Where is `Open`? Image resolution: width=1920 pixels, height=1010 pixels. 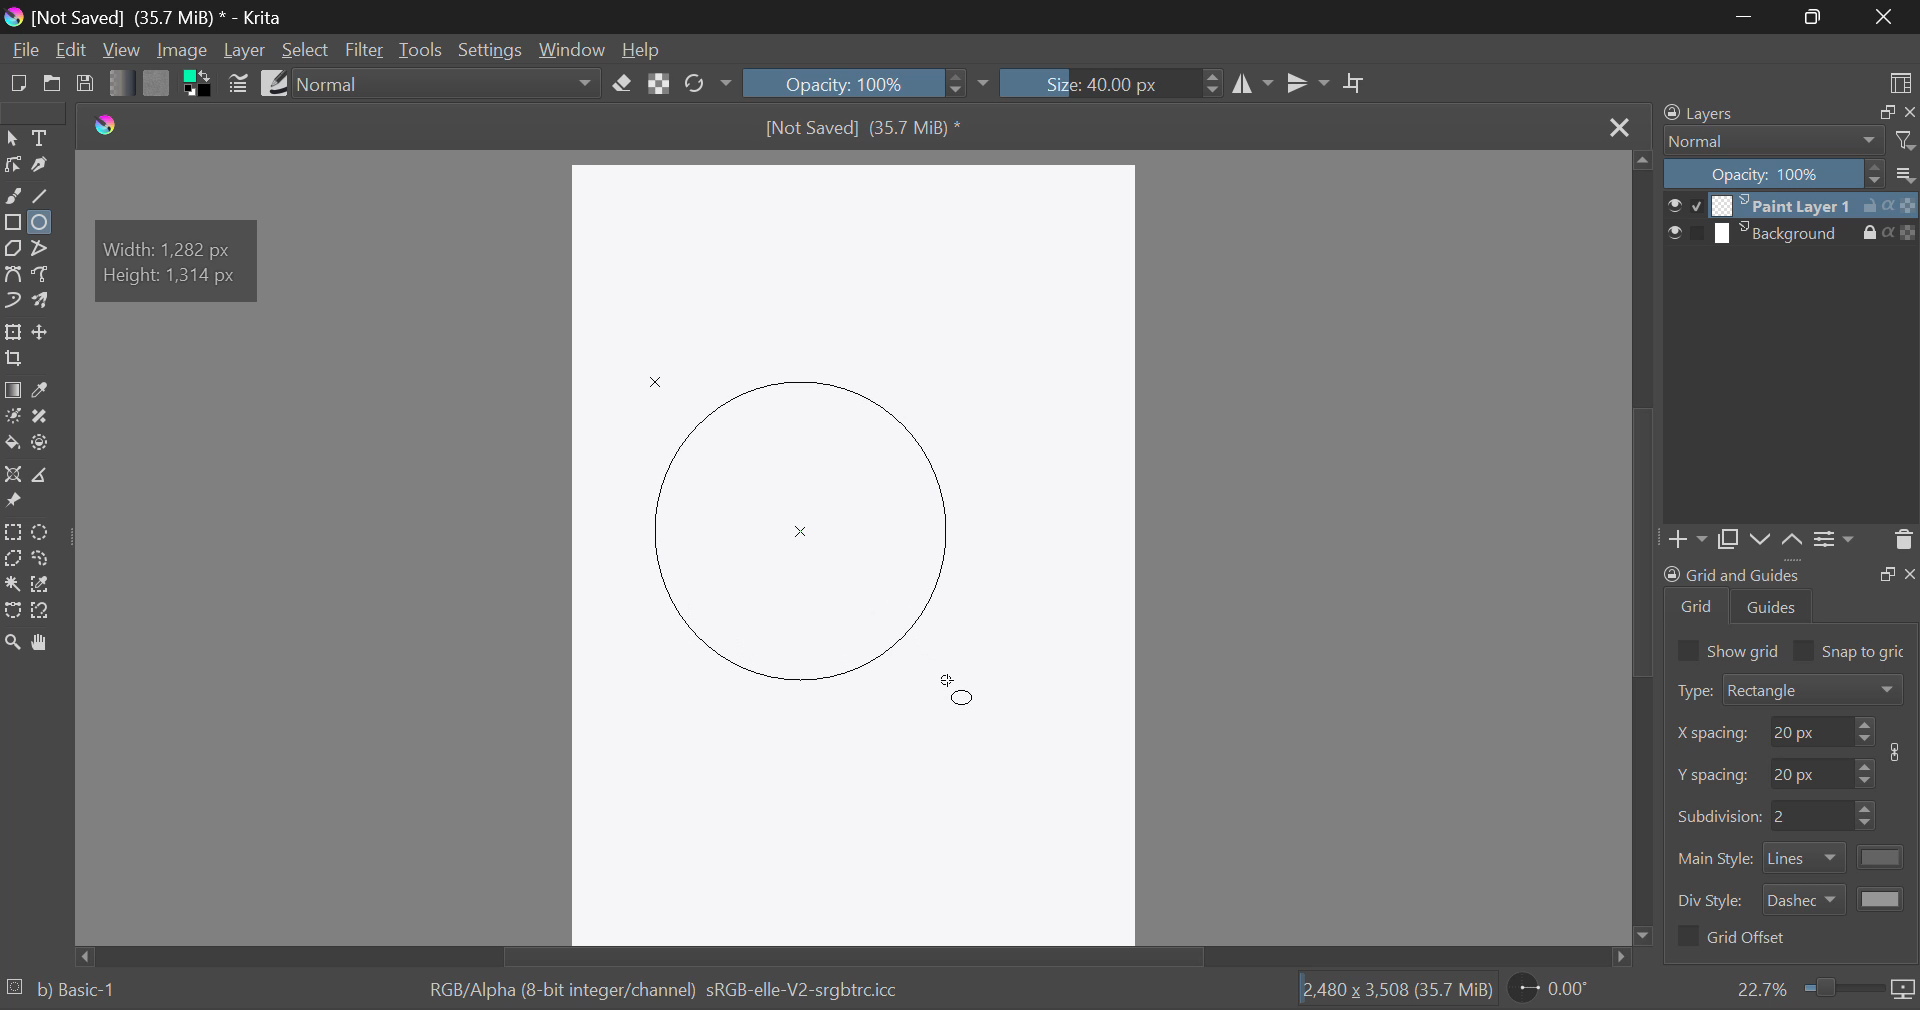
Open is located at coordinates (54, 82).